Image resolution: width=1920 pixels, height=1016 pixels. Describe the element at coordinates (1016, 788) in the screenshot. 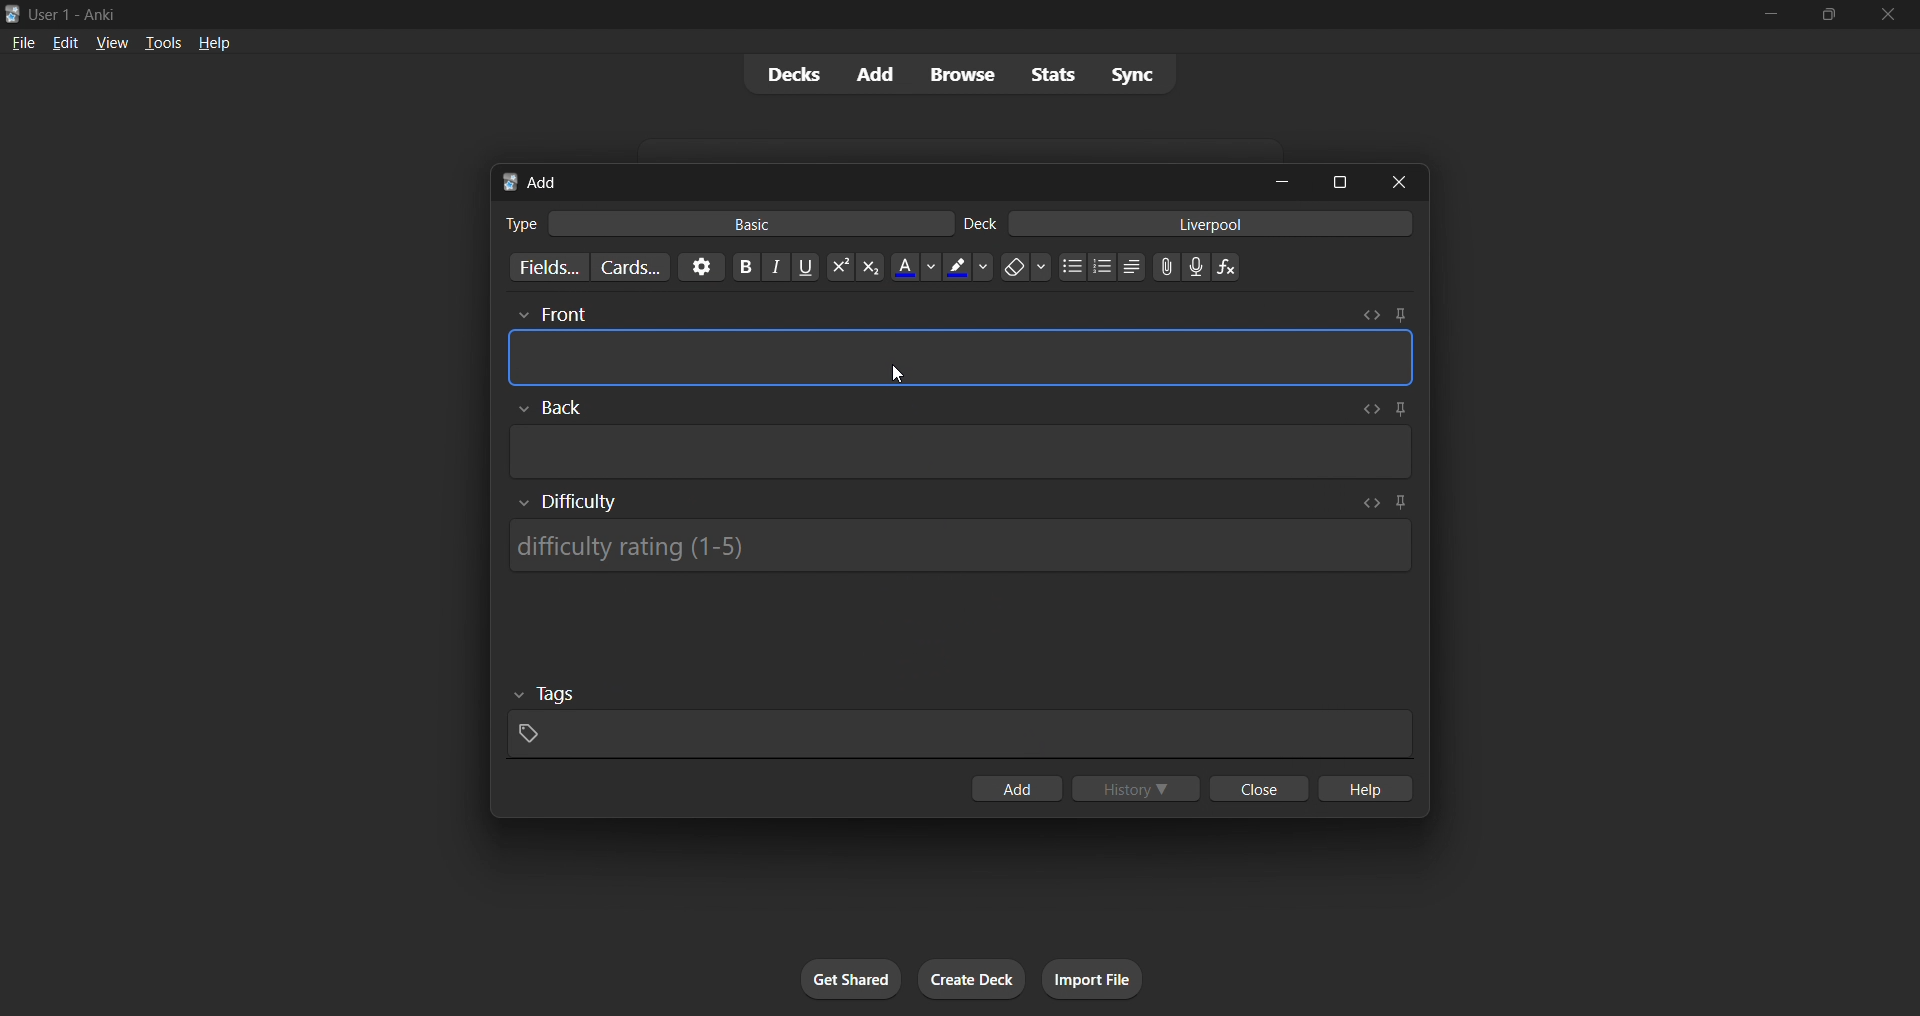

I see `add` at that location.